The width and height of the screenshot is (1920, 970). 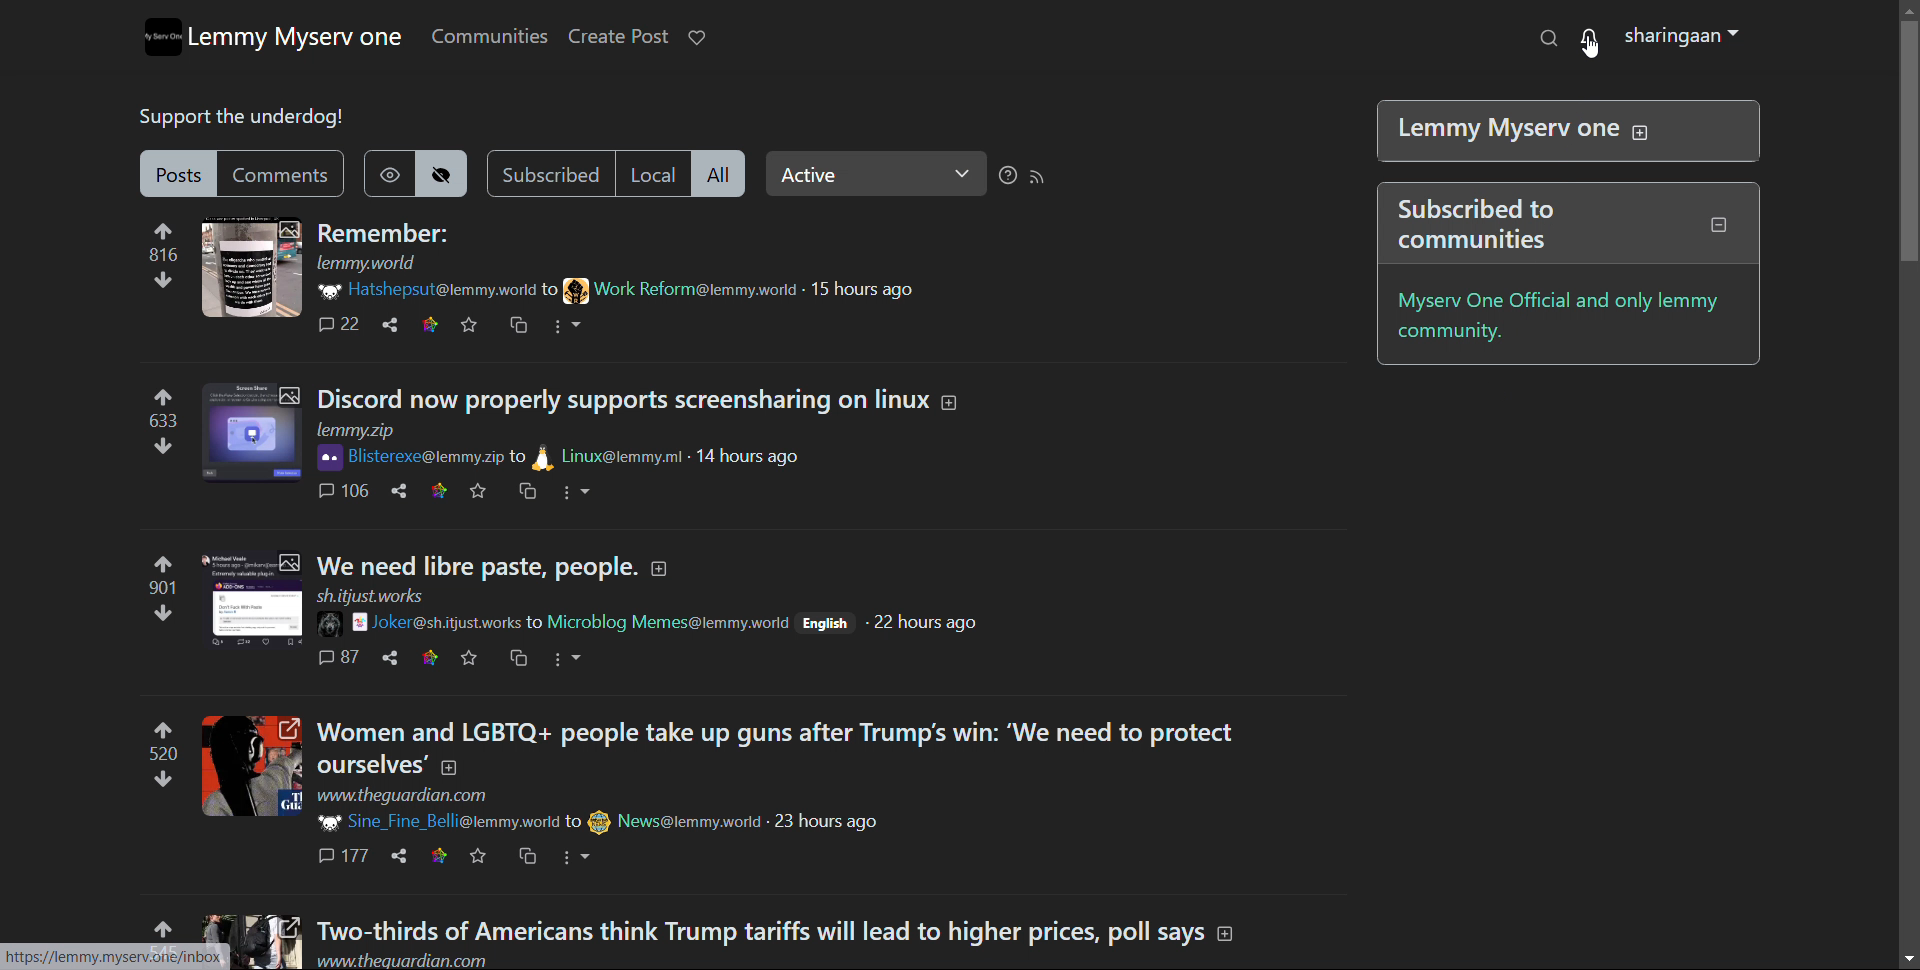 What do you see at coordinates (437, 823) in the screenshot?
I see `username` at bounding box center [437, 823].